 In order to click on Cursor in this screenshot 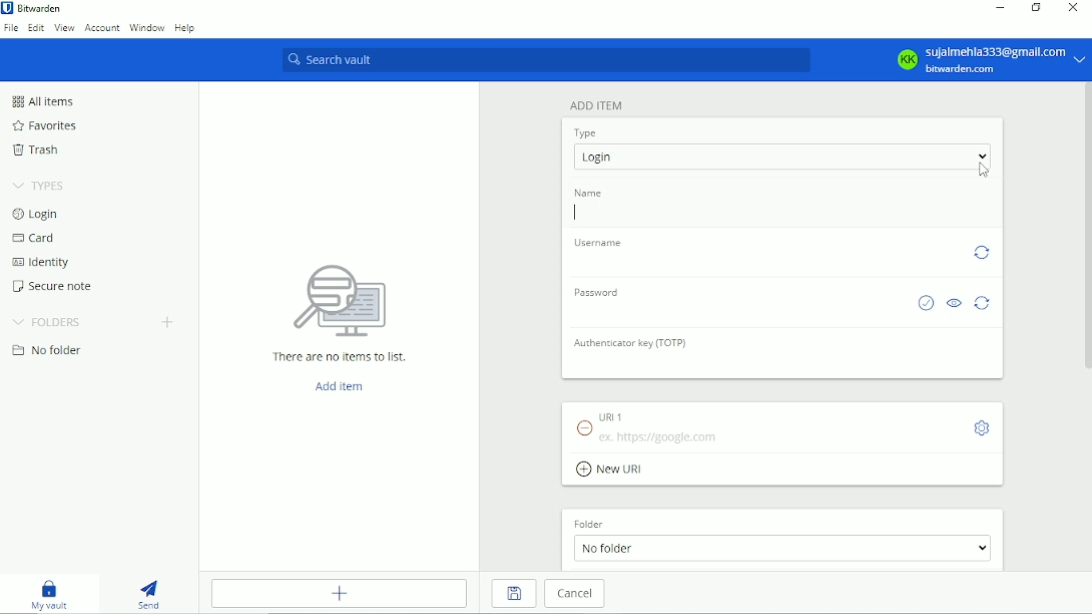, I will do `click(982, 170)`.